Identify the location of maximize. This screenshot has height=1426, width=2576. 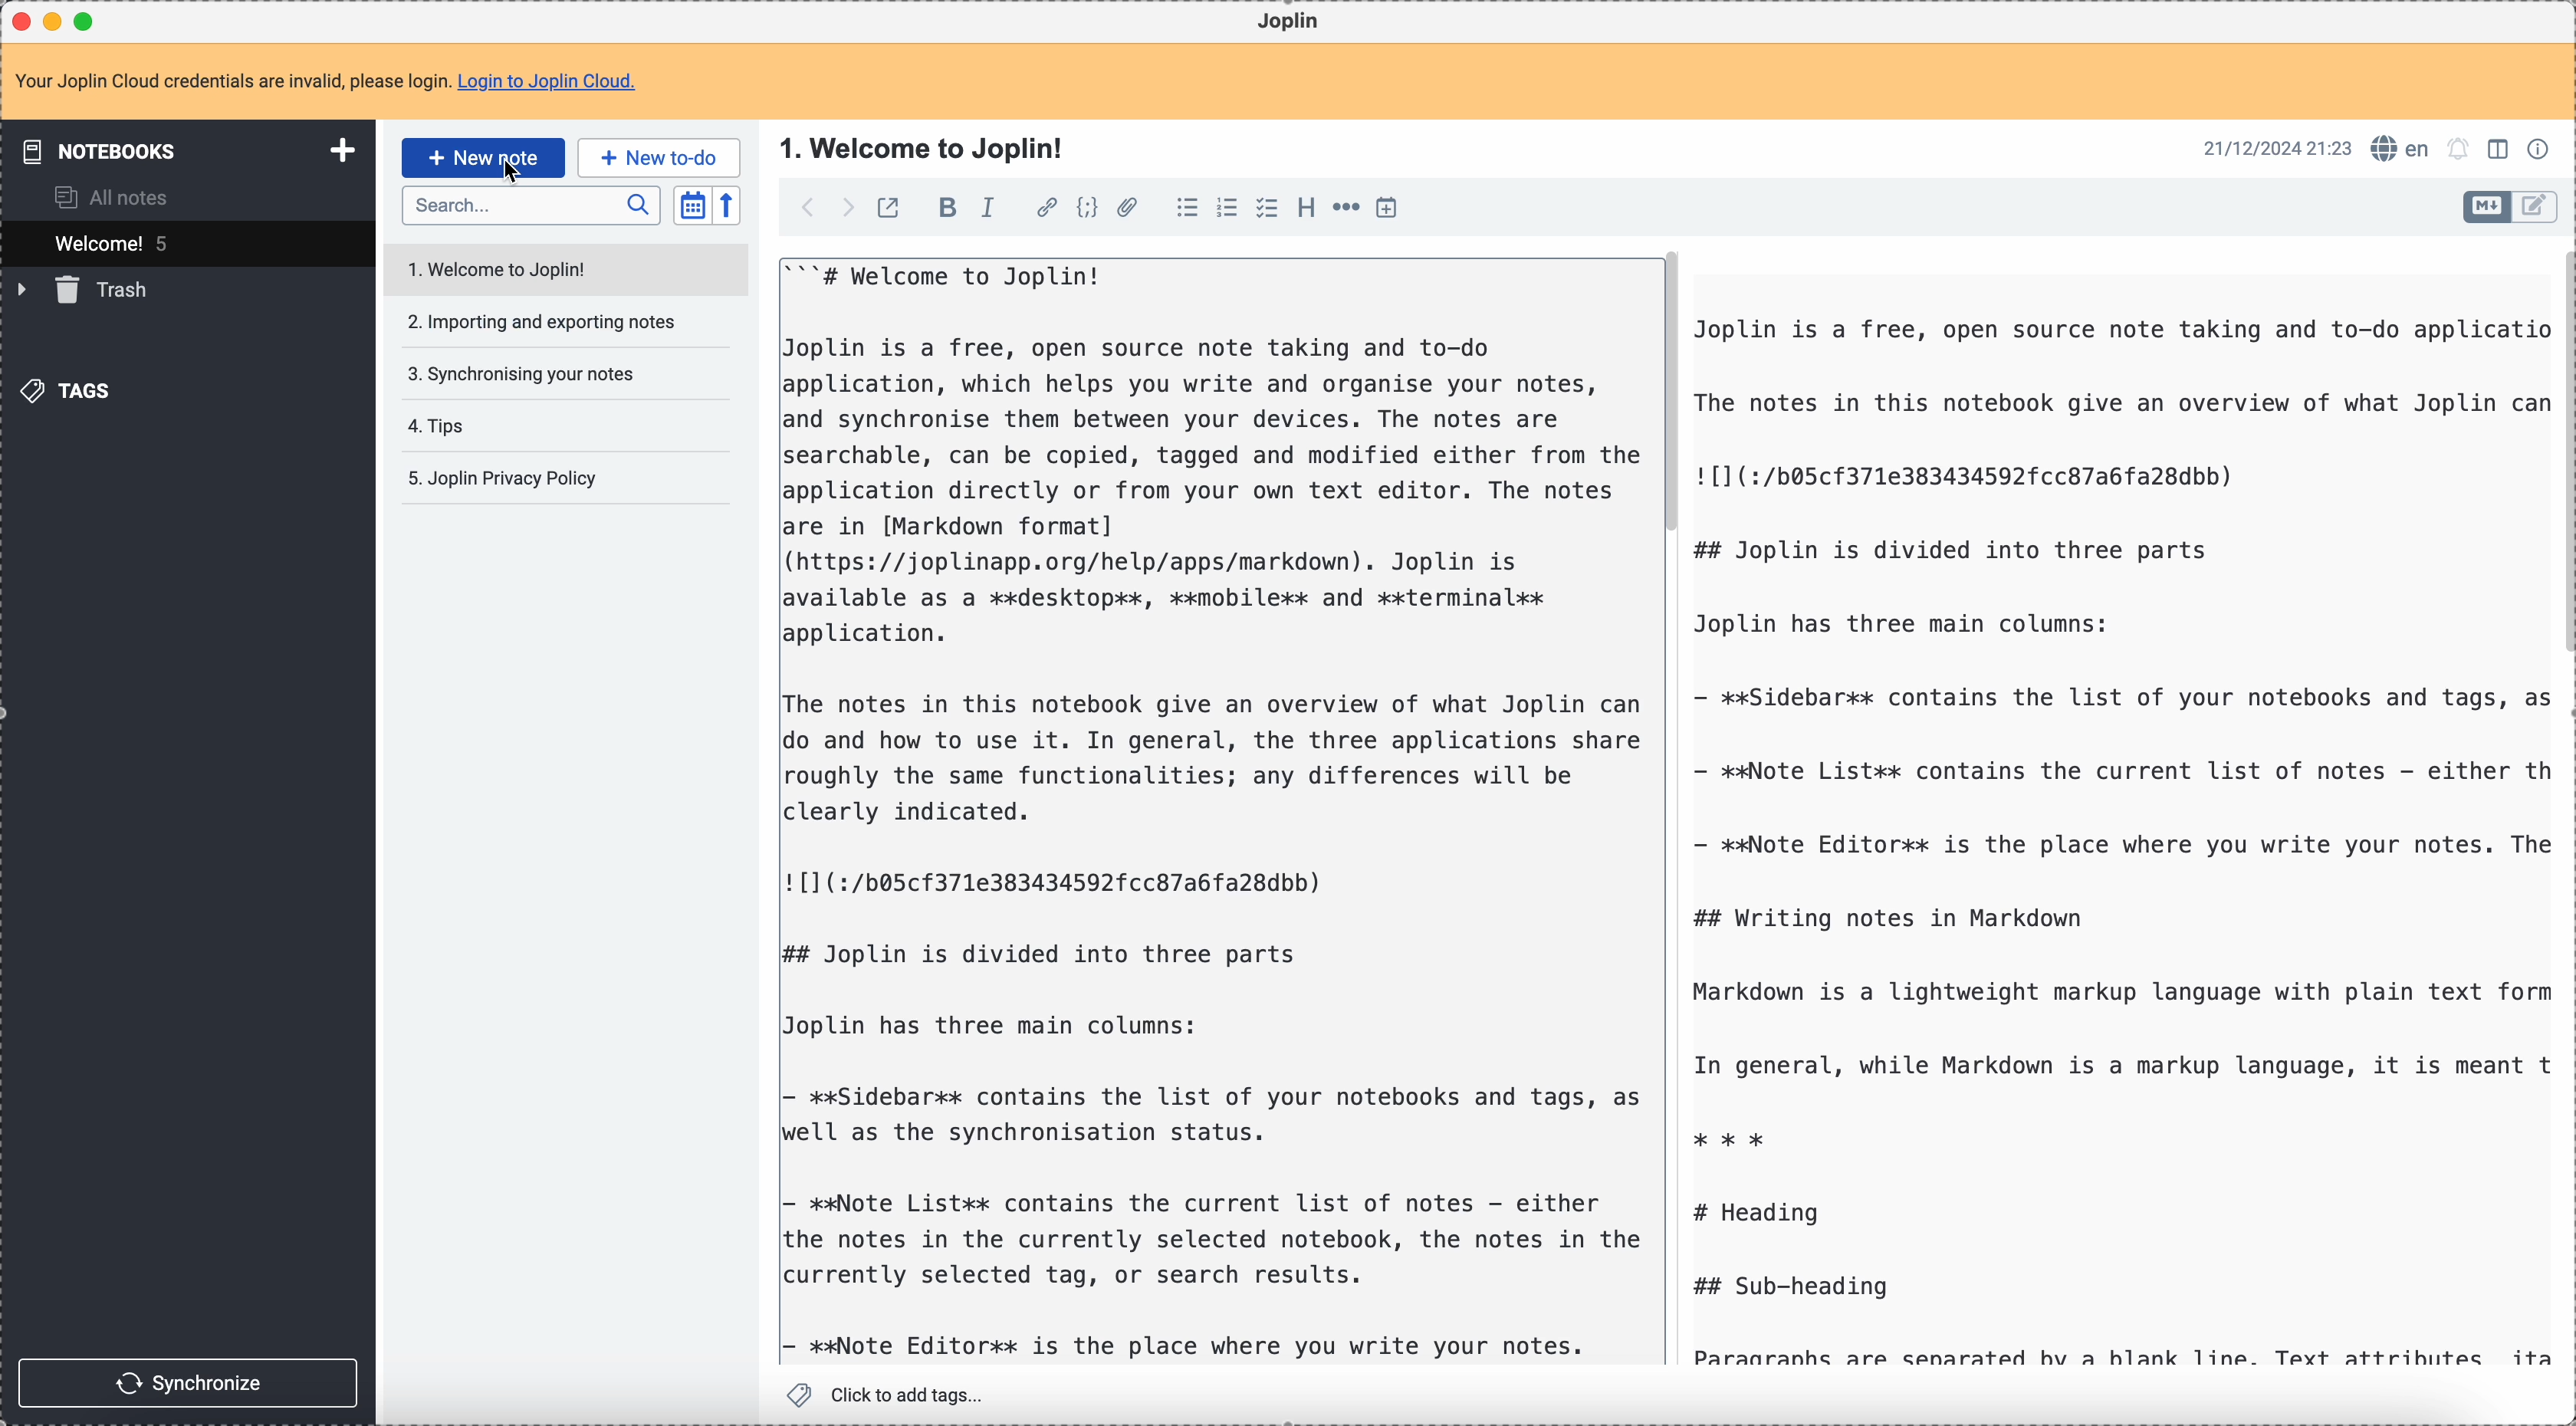
(89, 20).